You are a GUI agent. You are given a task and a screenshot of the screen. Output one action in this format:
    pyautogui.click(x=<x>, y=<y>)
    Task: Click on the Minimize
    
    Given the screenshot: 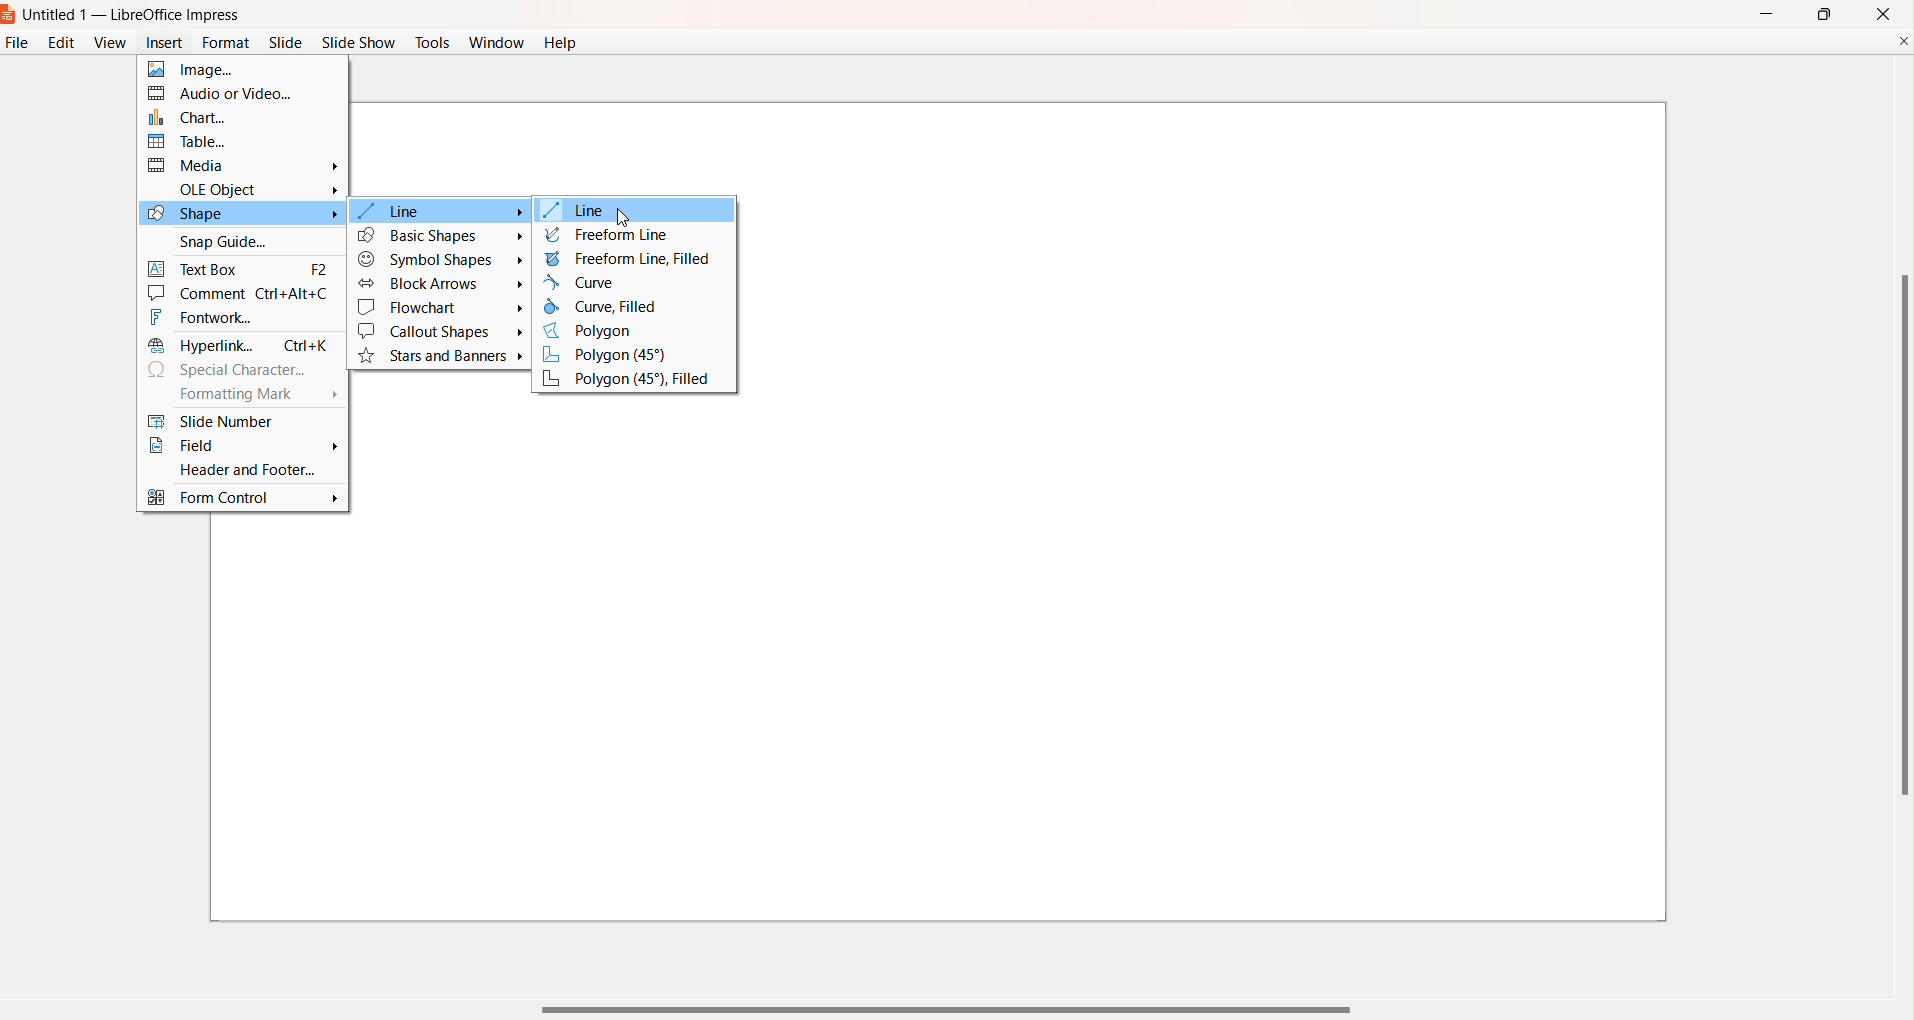 What is the action you would take?
    pyautogui.click(x=1764, y=12)
    